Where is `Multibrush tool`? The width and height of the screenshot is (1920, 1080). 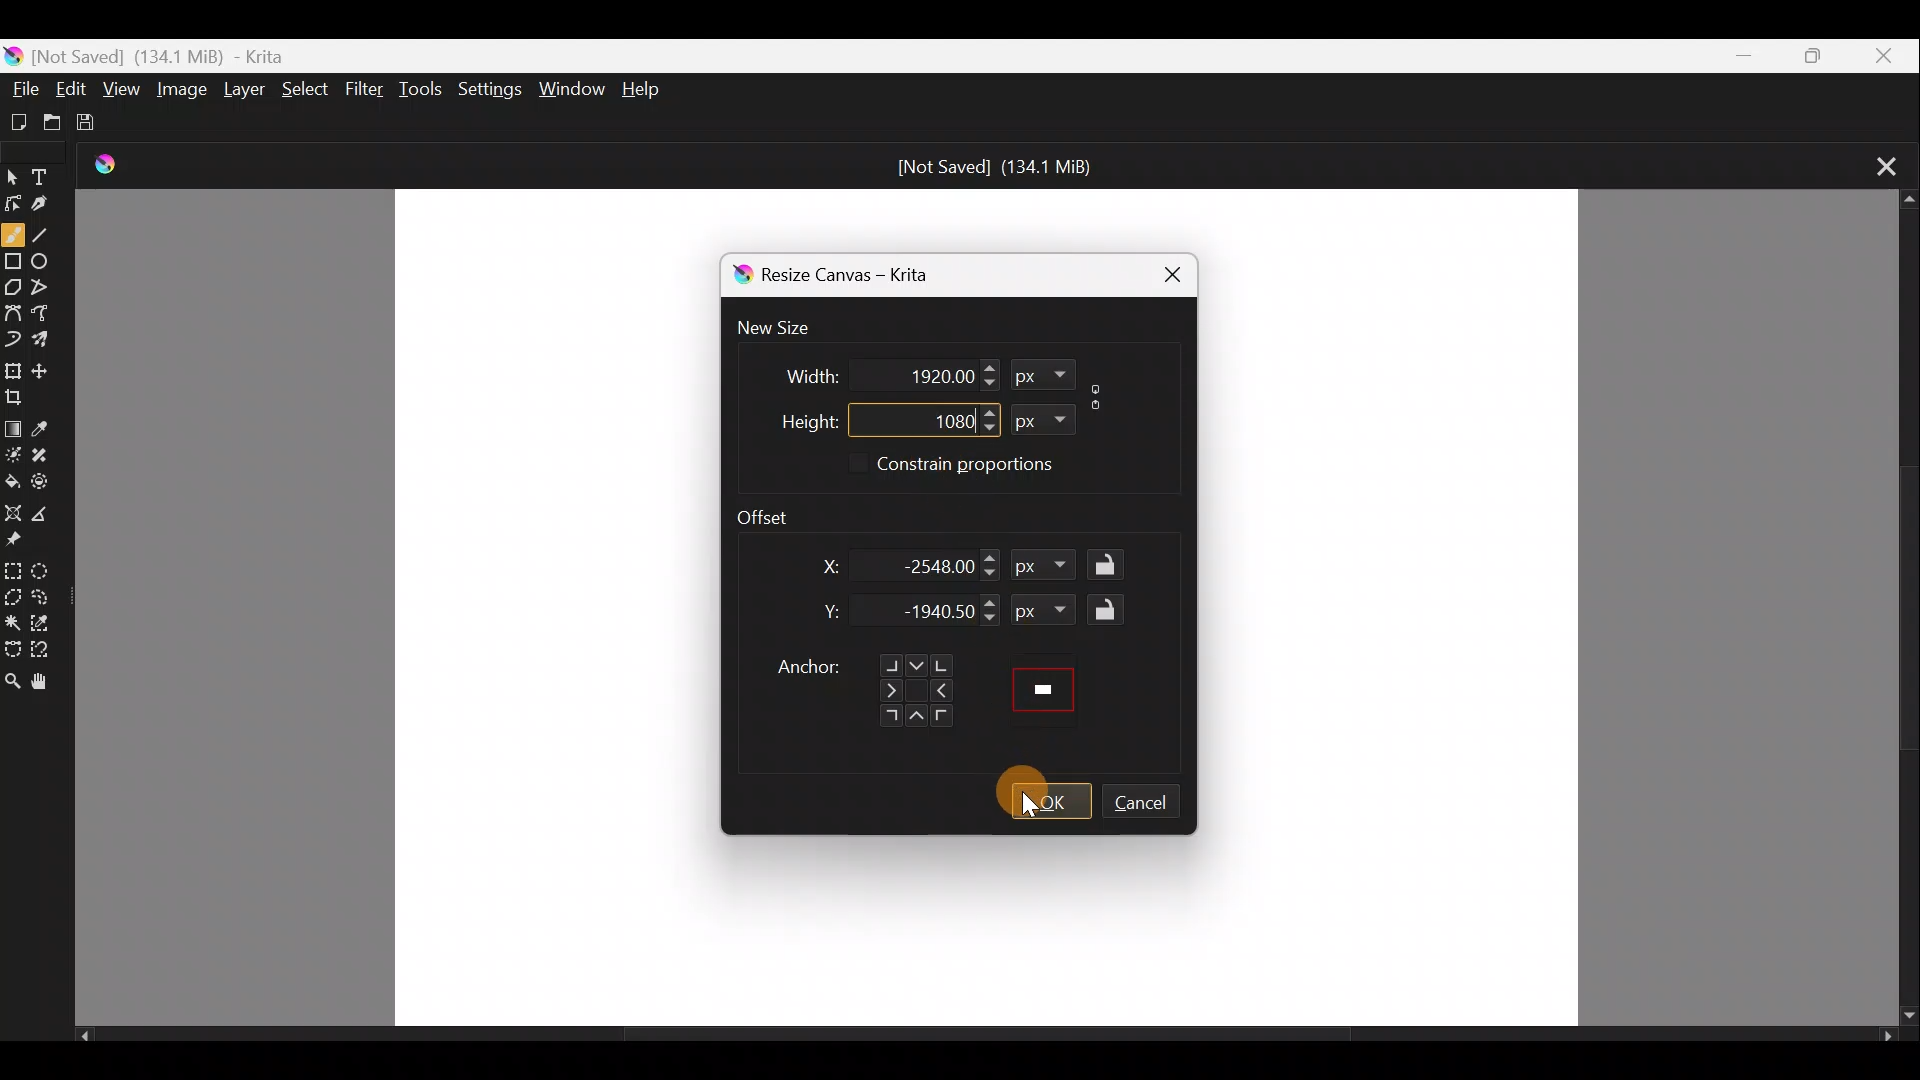 Multibrush tool is located at coordinates (50, 343).